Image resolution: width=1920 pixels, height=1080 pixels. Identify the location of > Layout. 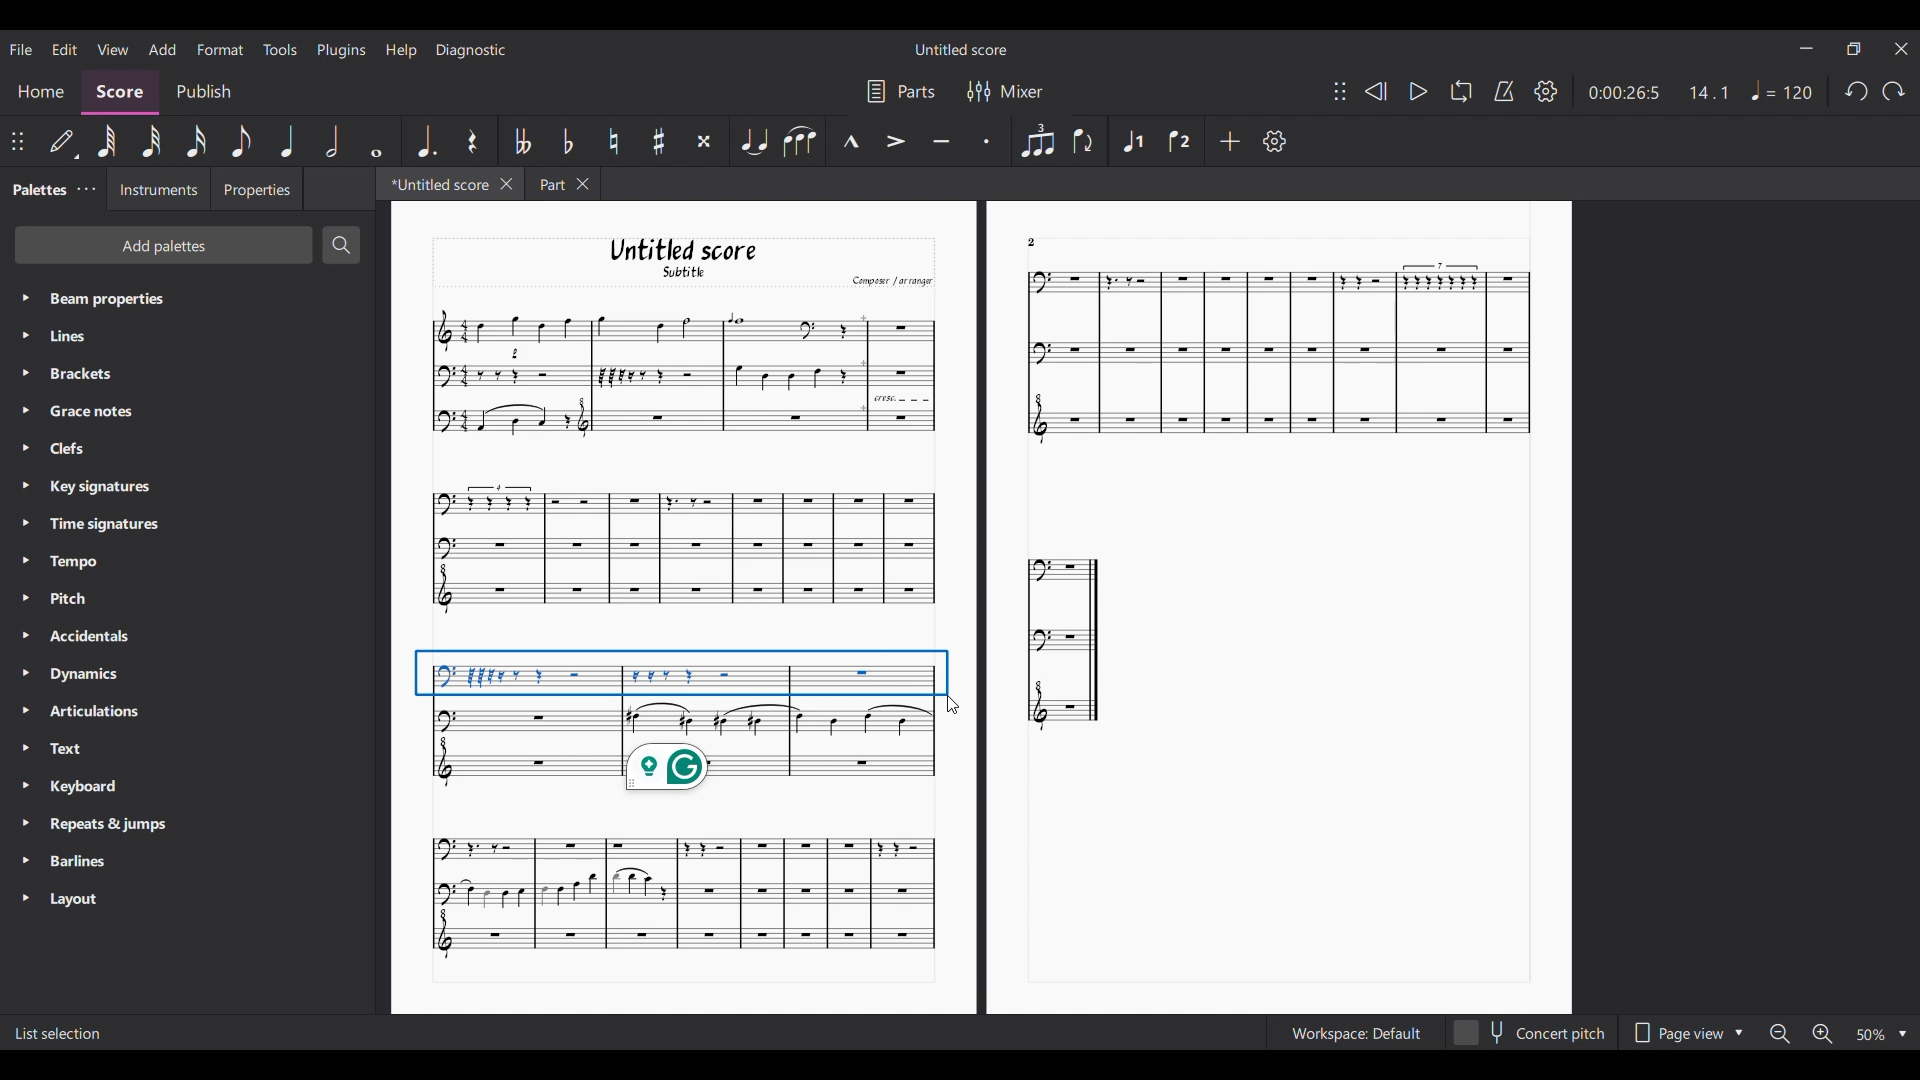
(86, 899).